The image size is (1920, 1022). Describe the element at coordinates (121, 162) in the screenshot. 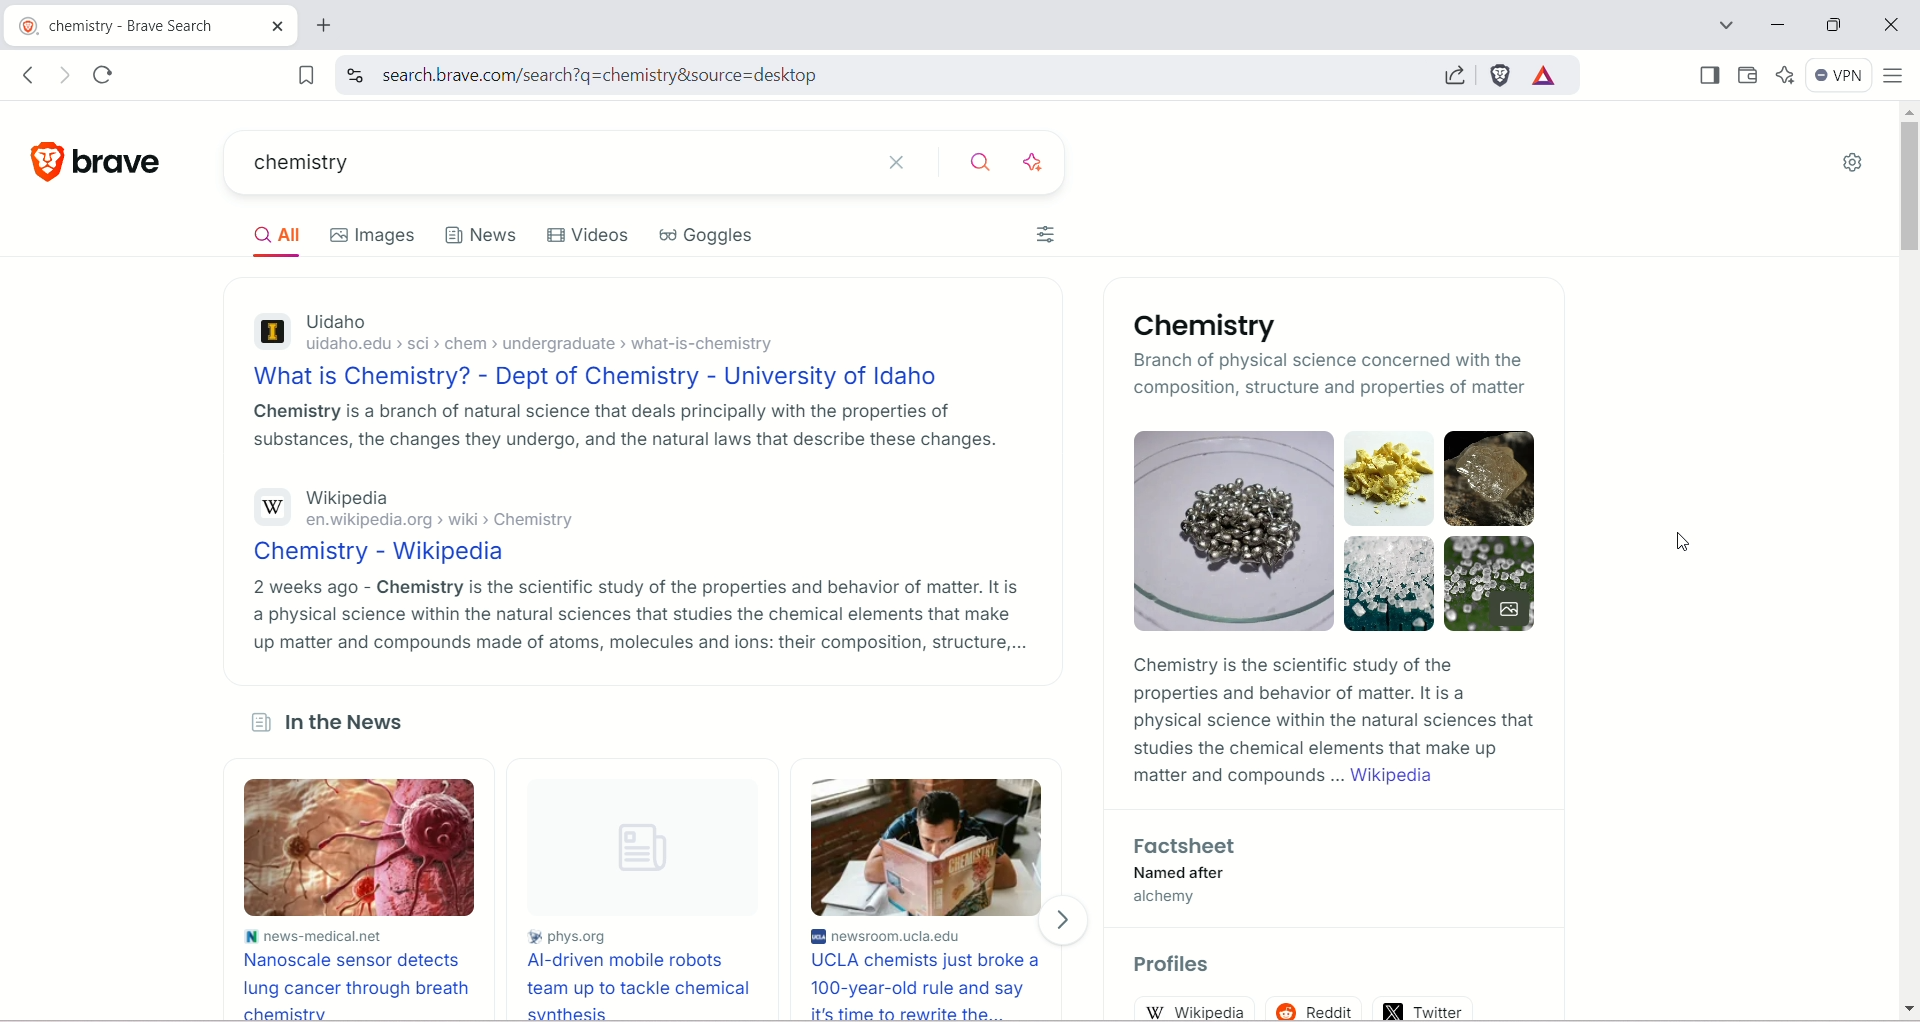

I see `brave` at that location.